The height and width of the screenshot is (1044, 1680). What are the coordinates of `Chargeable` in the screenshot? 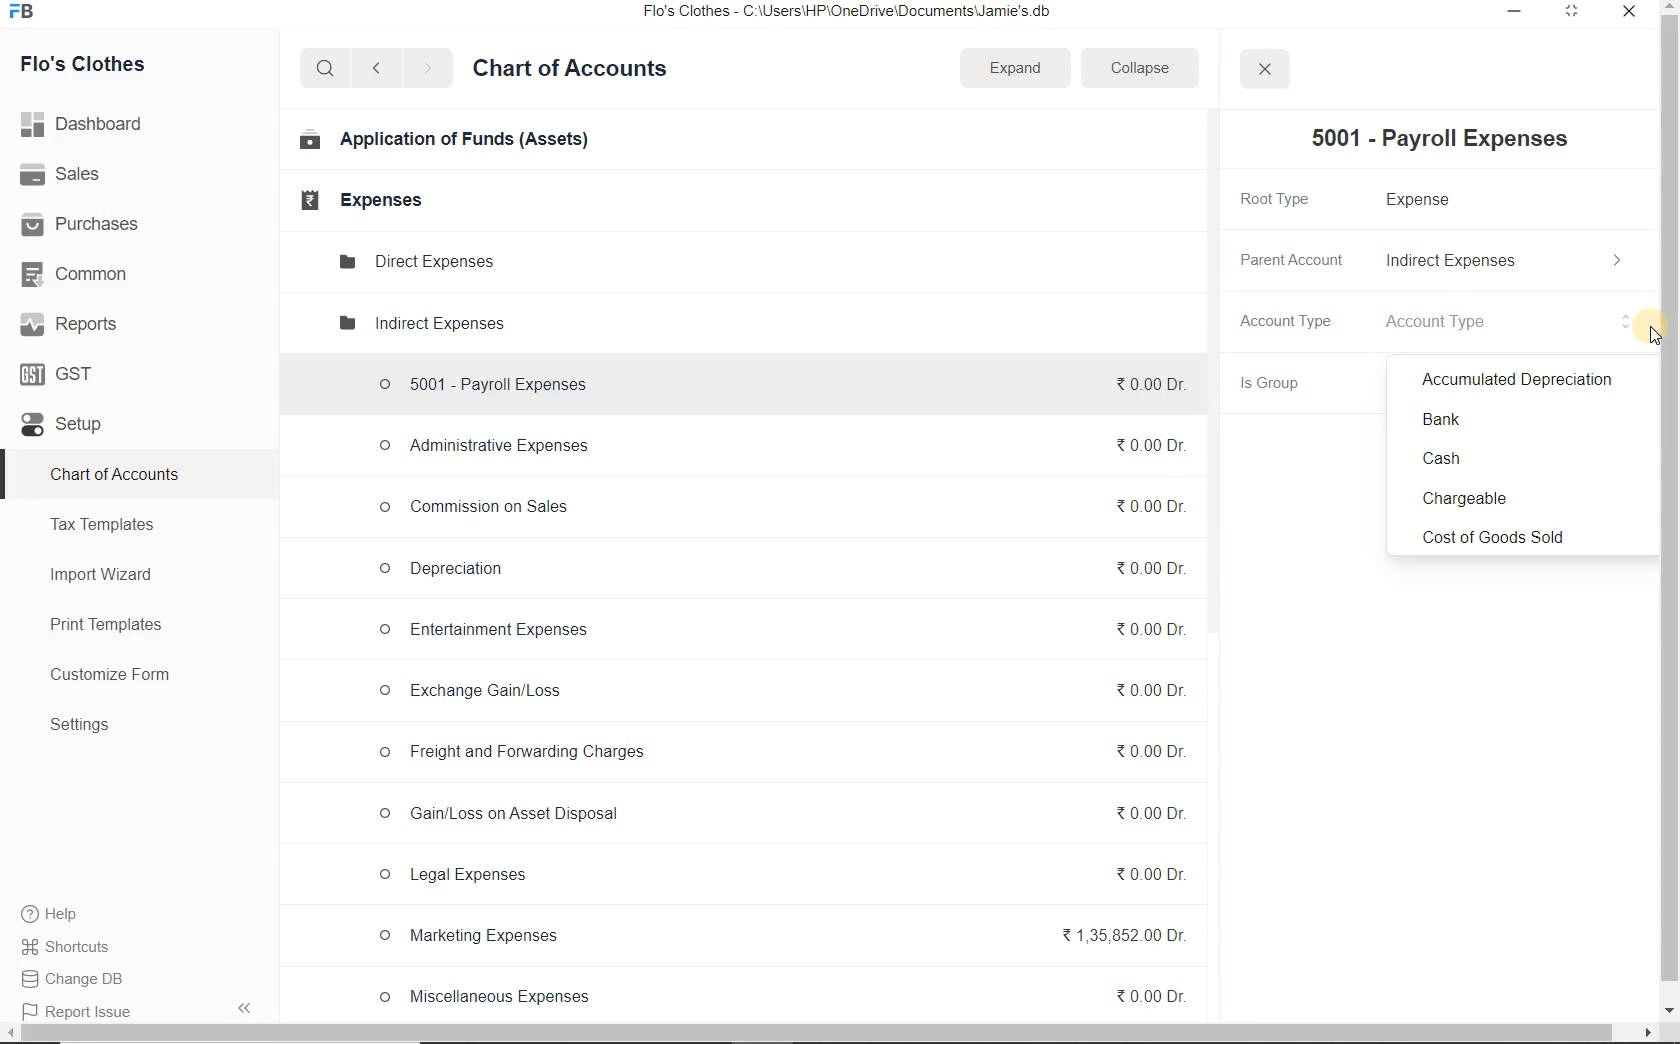 It's located at (1470, 500).